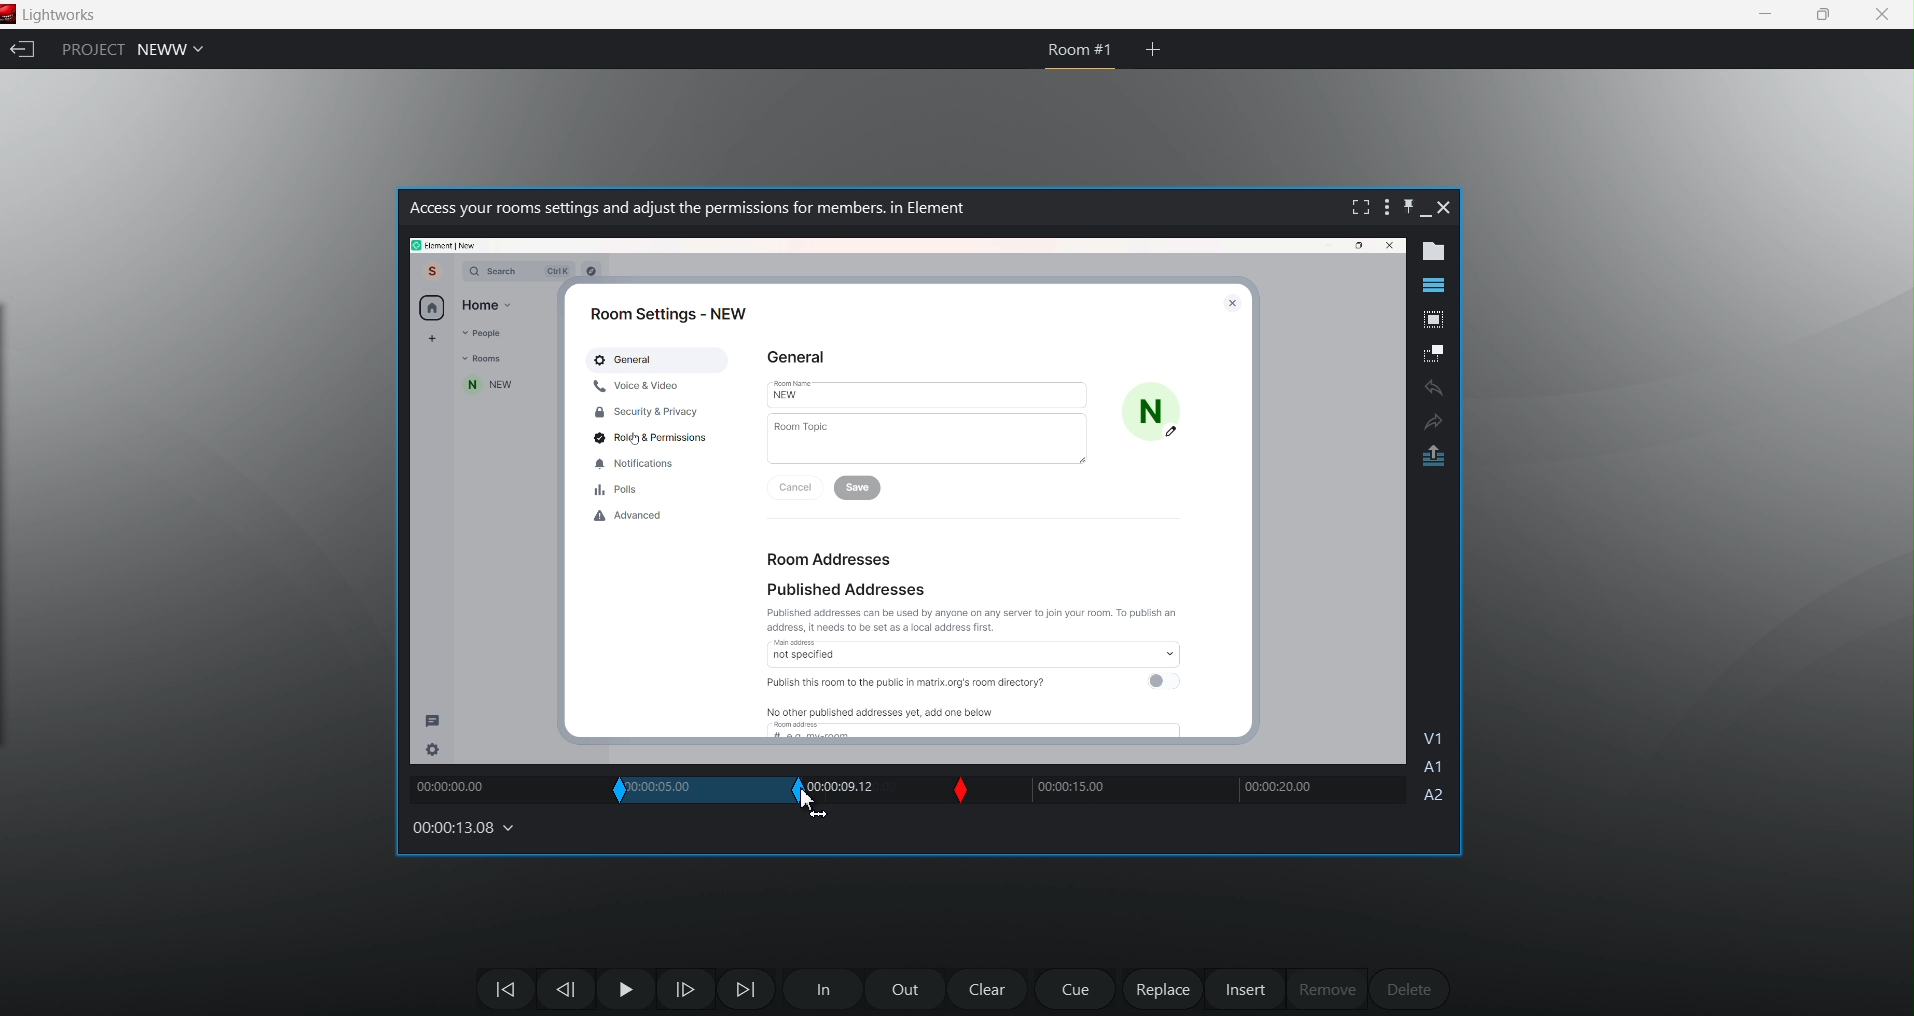 This screenshot has width=1914, height=1016. I want to click on Move Forward, so click(746, 987).